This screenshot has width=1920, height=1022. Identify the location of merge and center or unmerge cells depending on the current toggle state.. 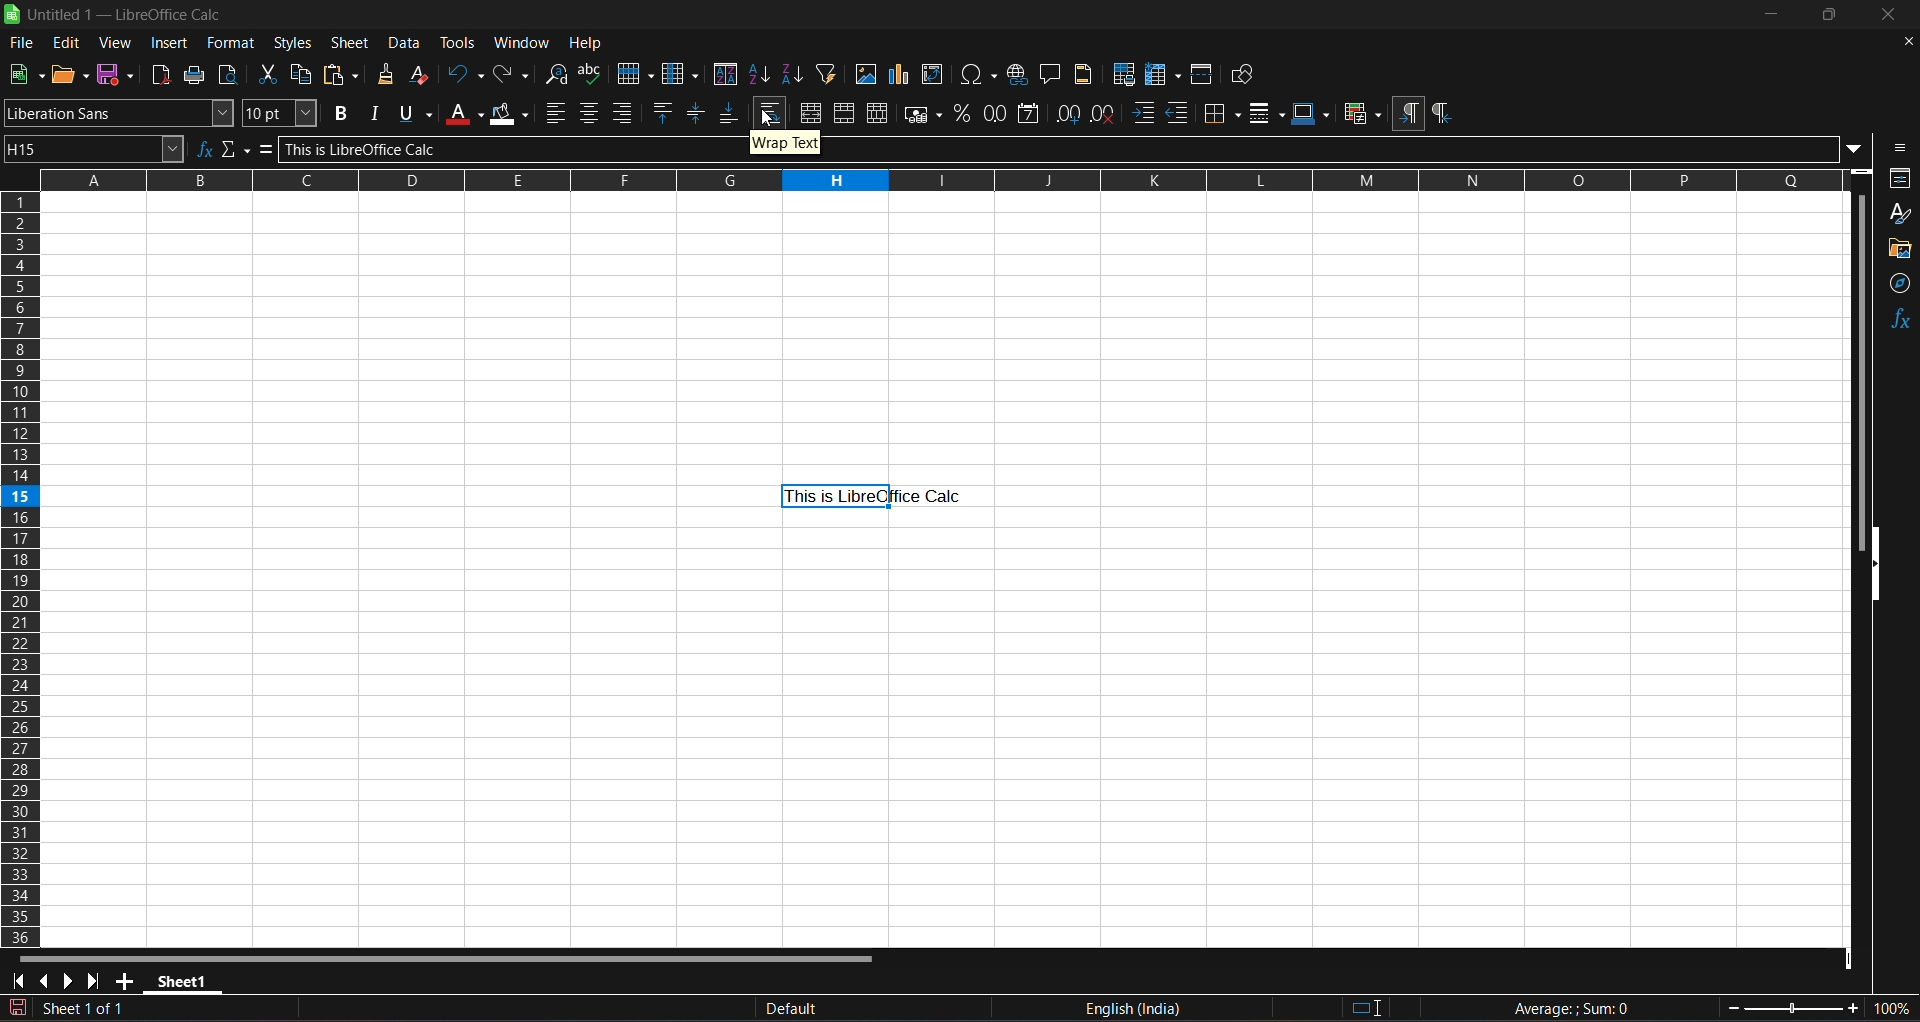
(810, 114).